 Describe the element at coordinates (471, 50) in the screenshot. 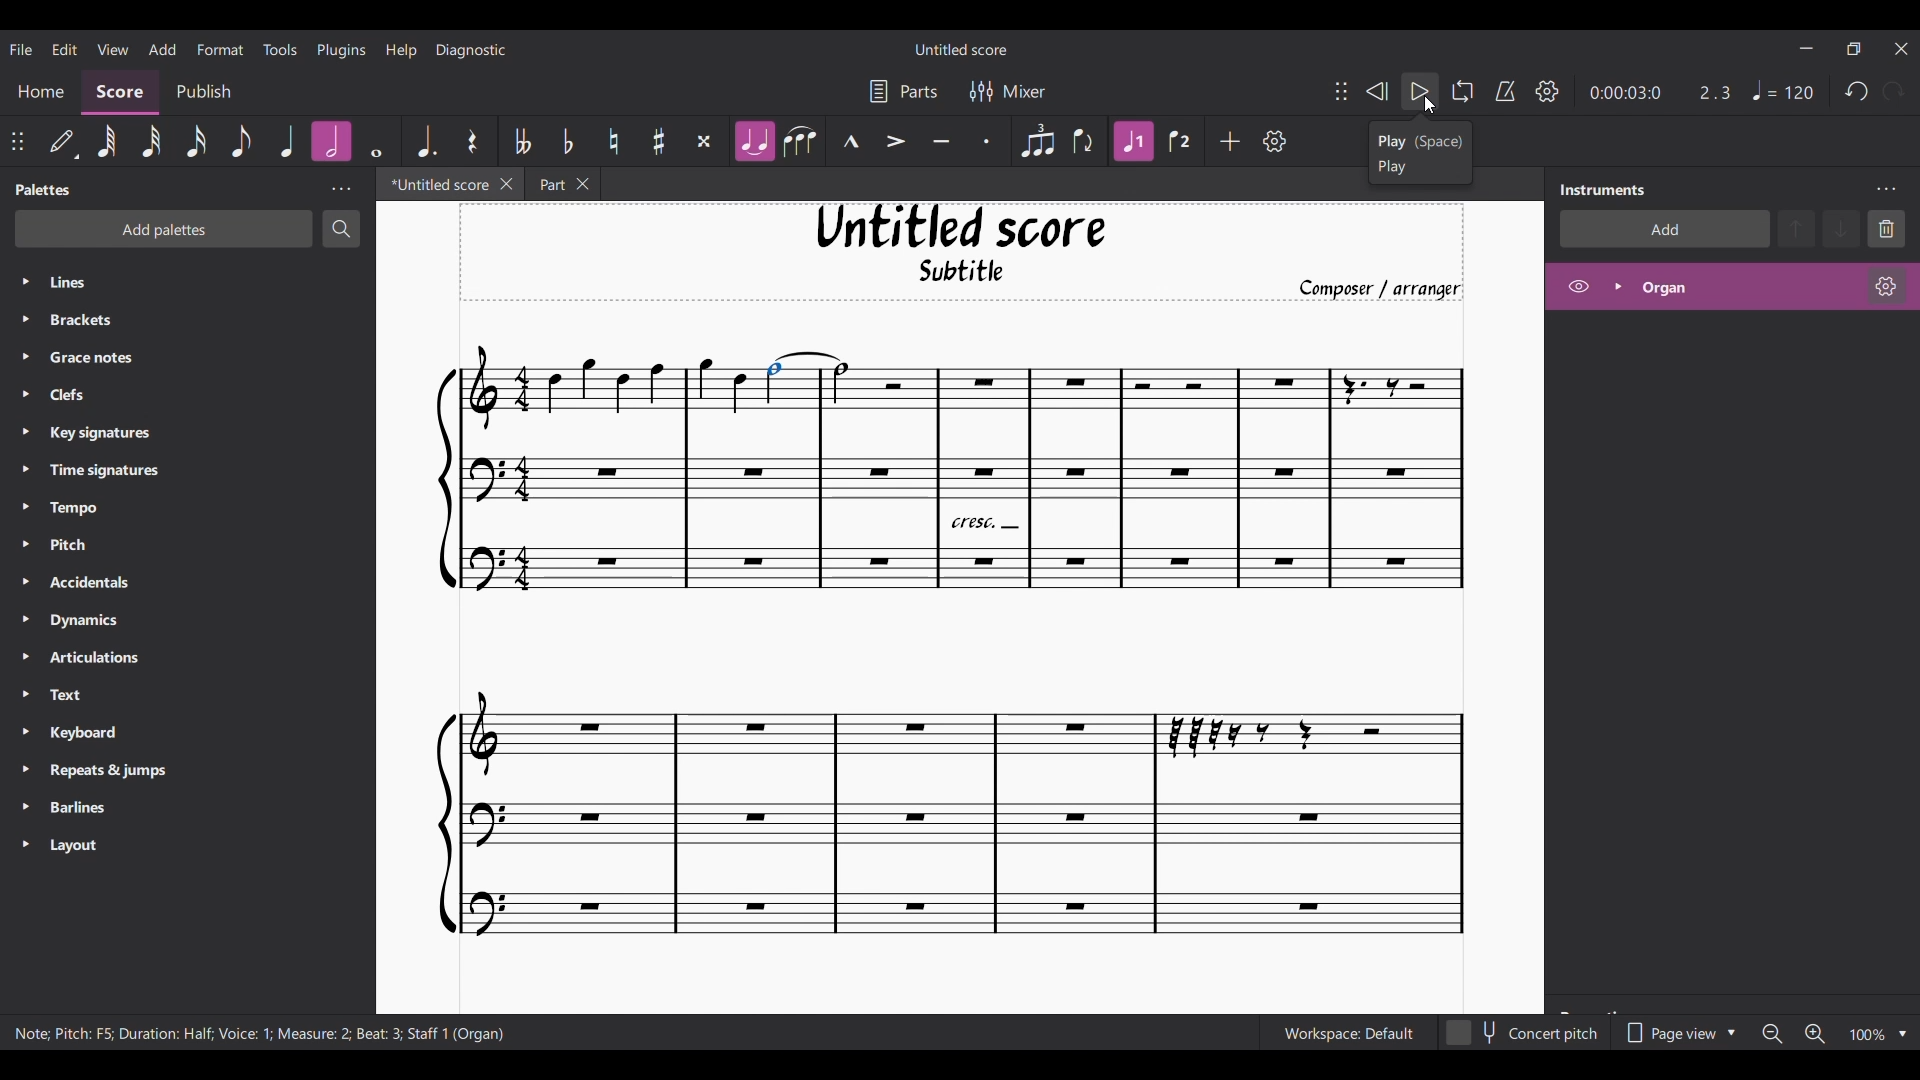

I see `Diagnostic menu` at that location.